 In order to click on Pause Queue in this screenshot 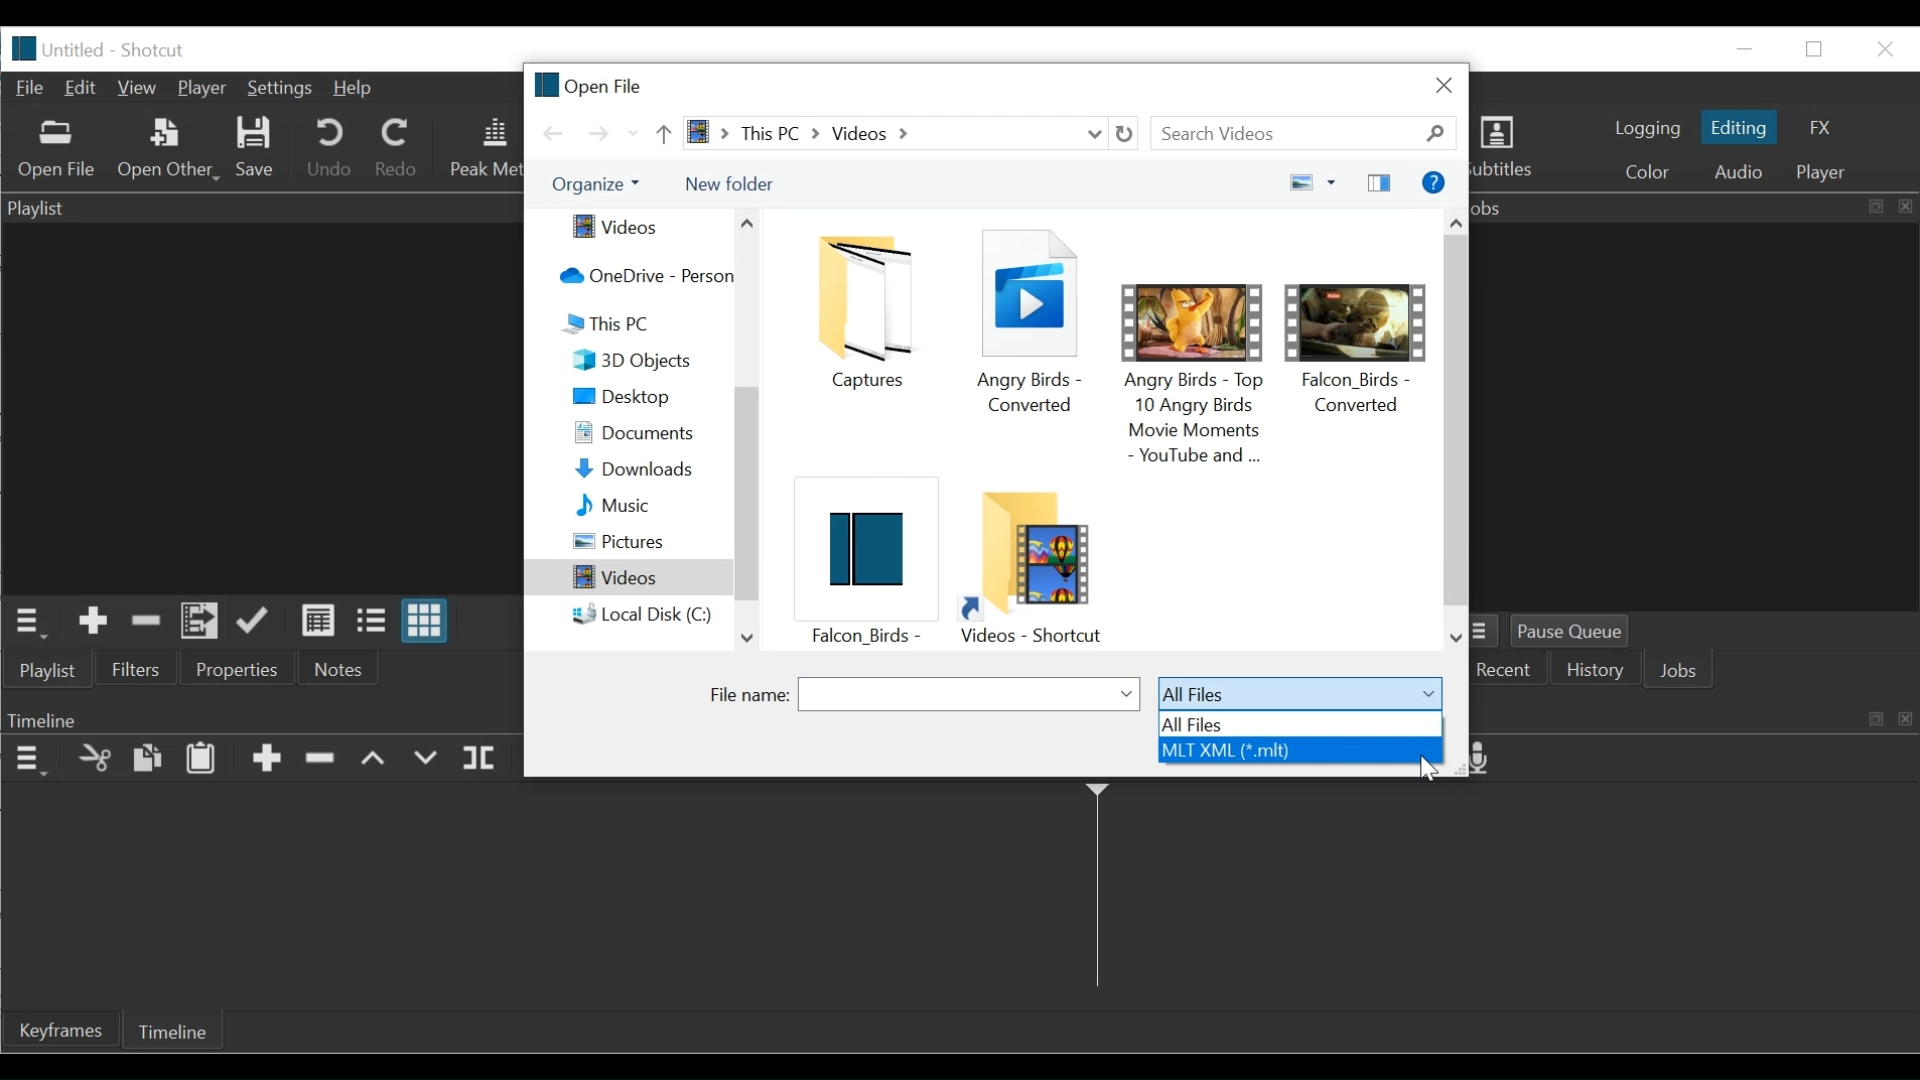, I will do `click(1580, 631)`.